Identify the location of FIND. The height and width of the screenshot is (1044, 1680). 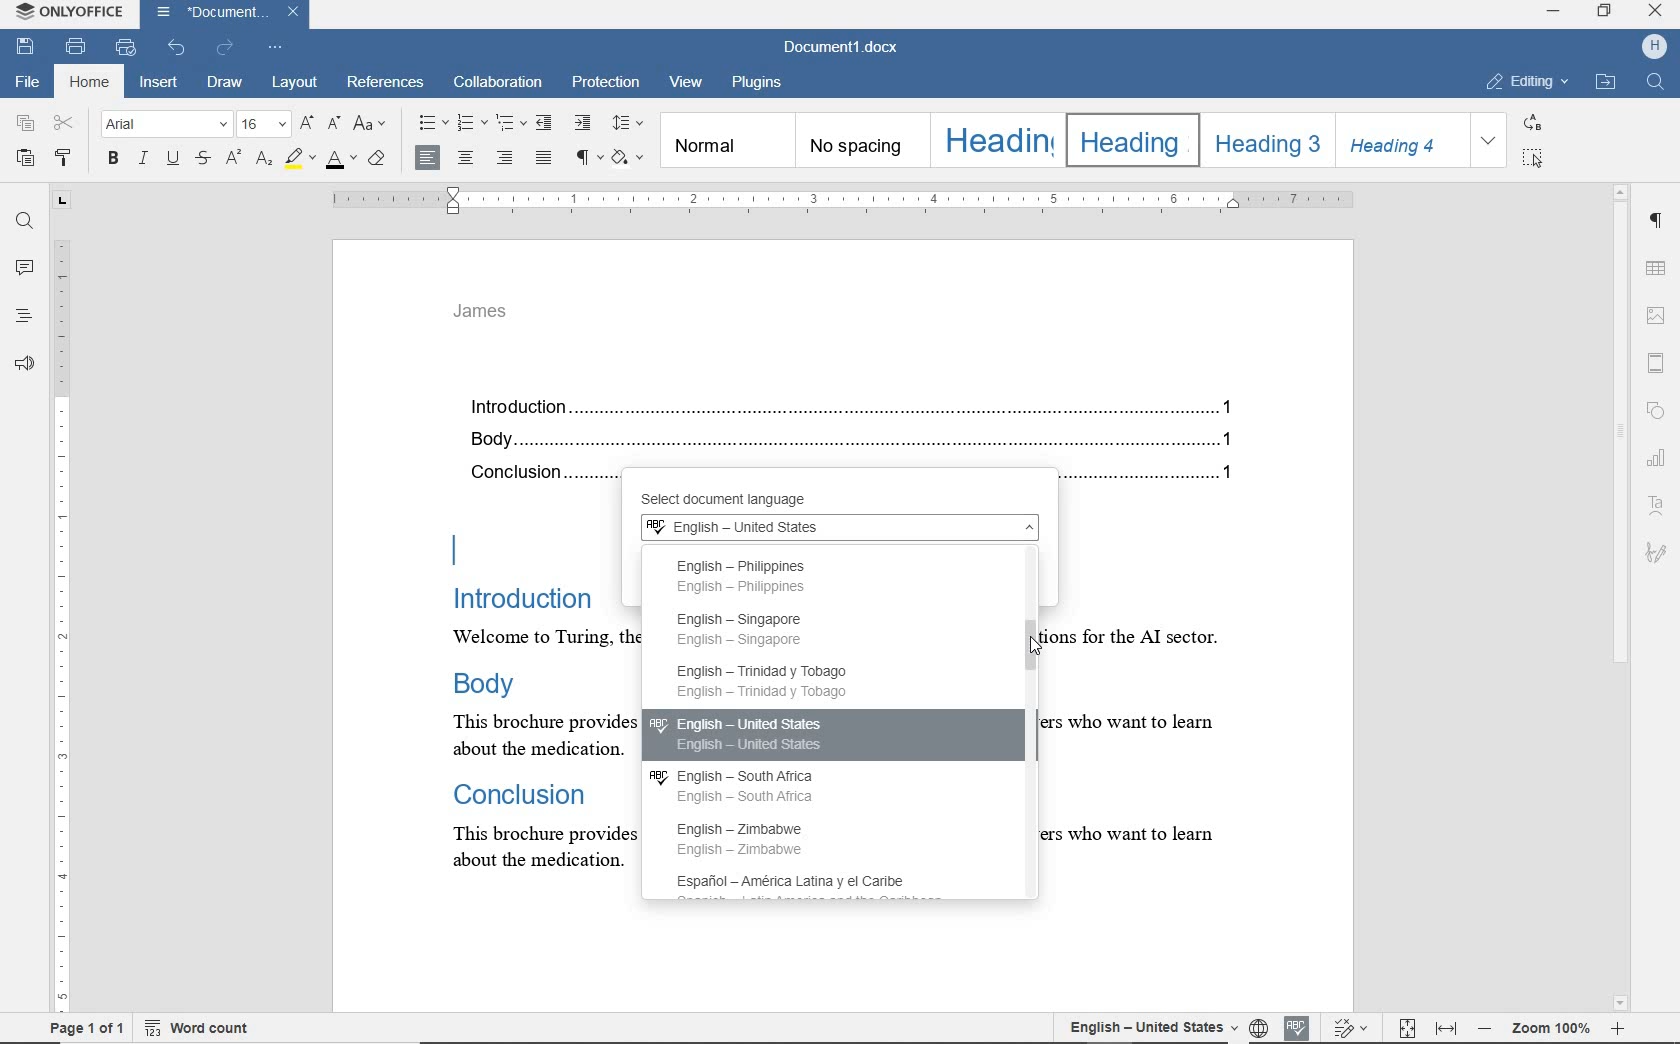
(1658, 84).